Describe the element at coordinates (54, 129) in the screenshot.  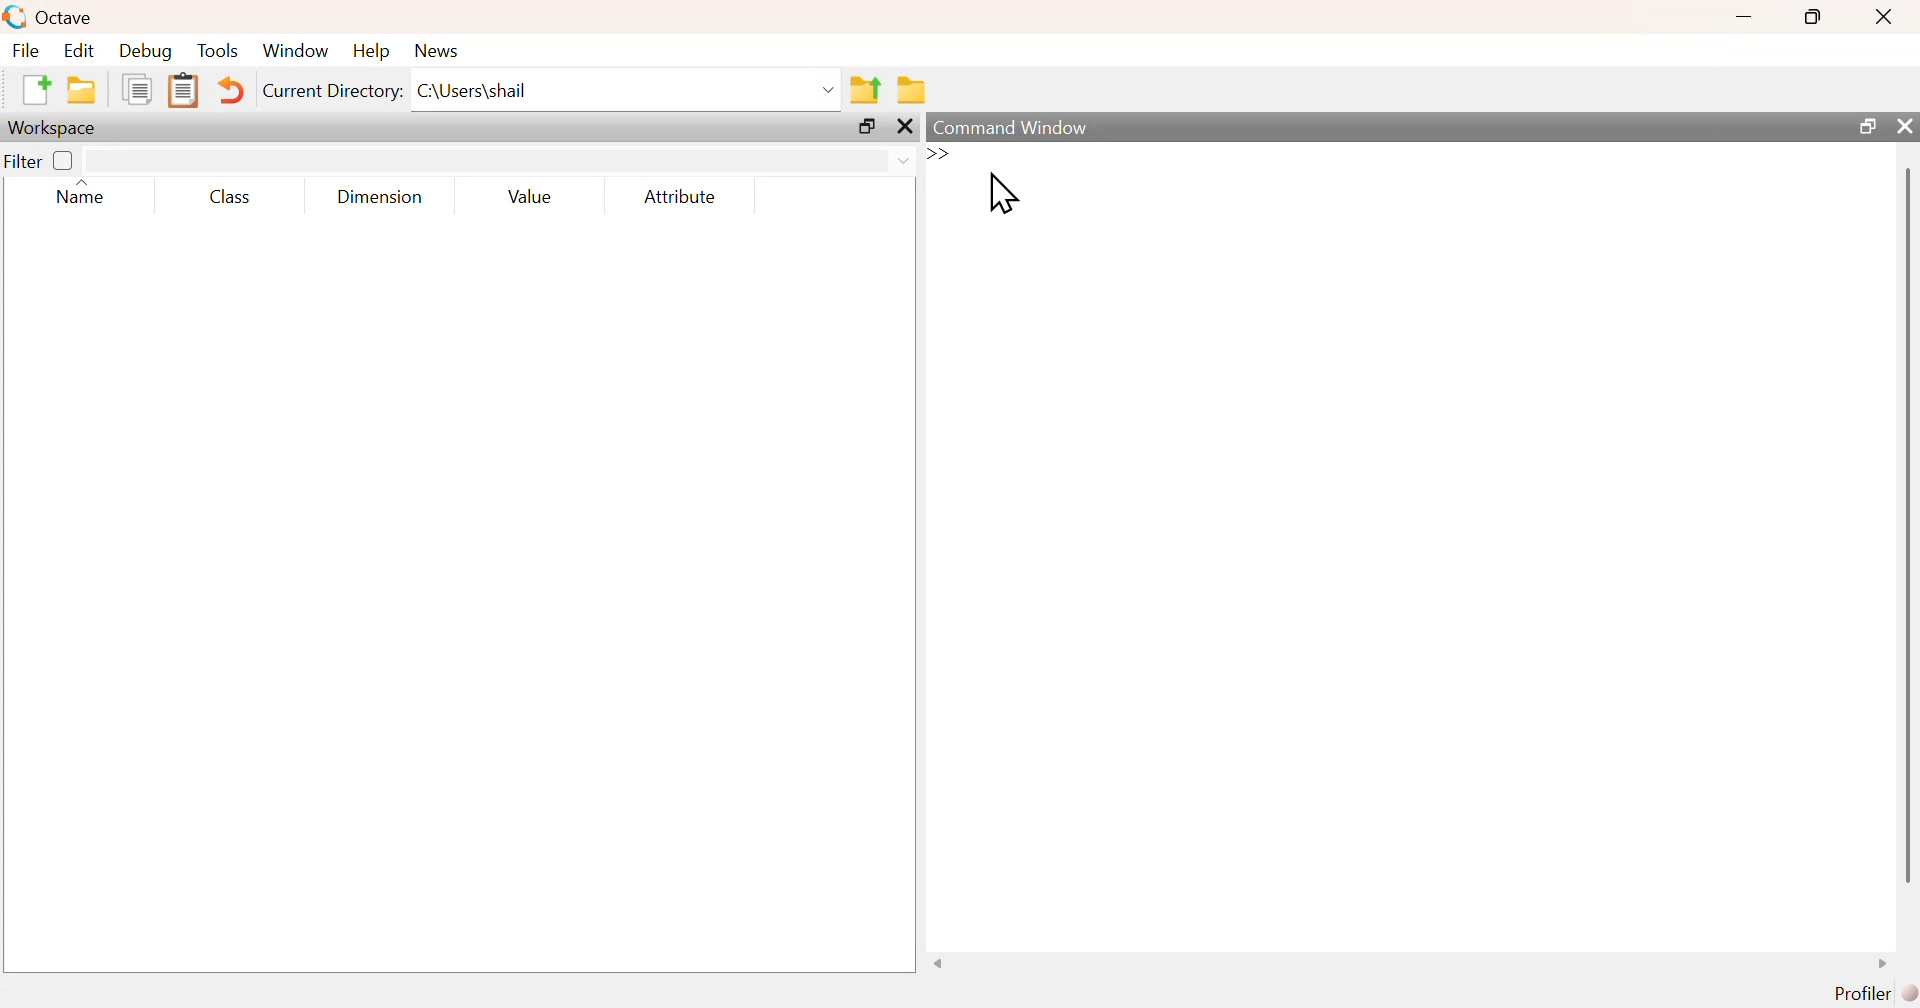
I see `Workspace` at that location.